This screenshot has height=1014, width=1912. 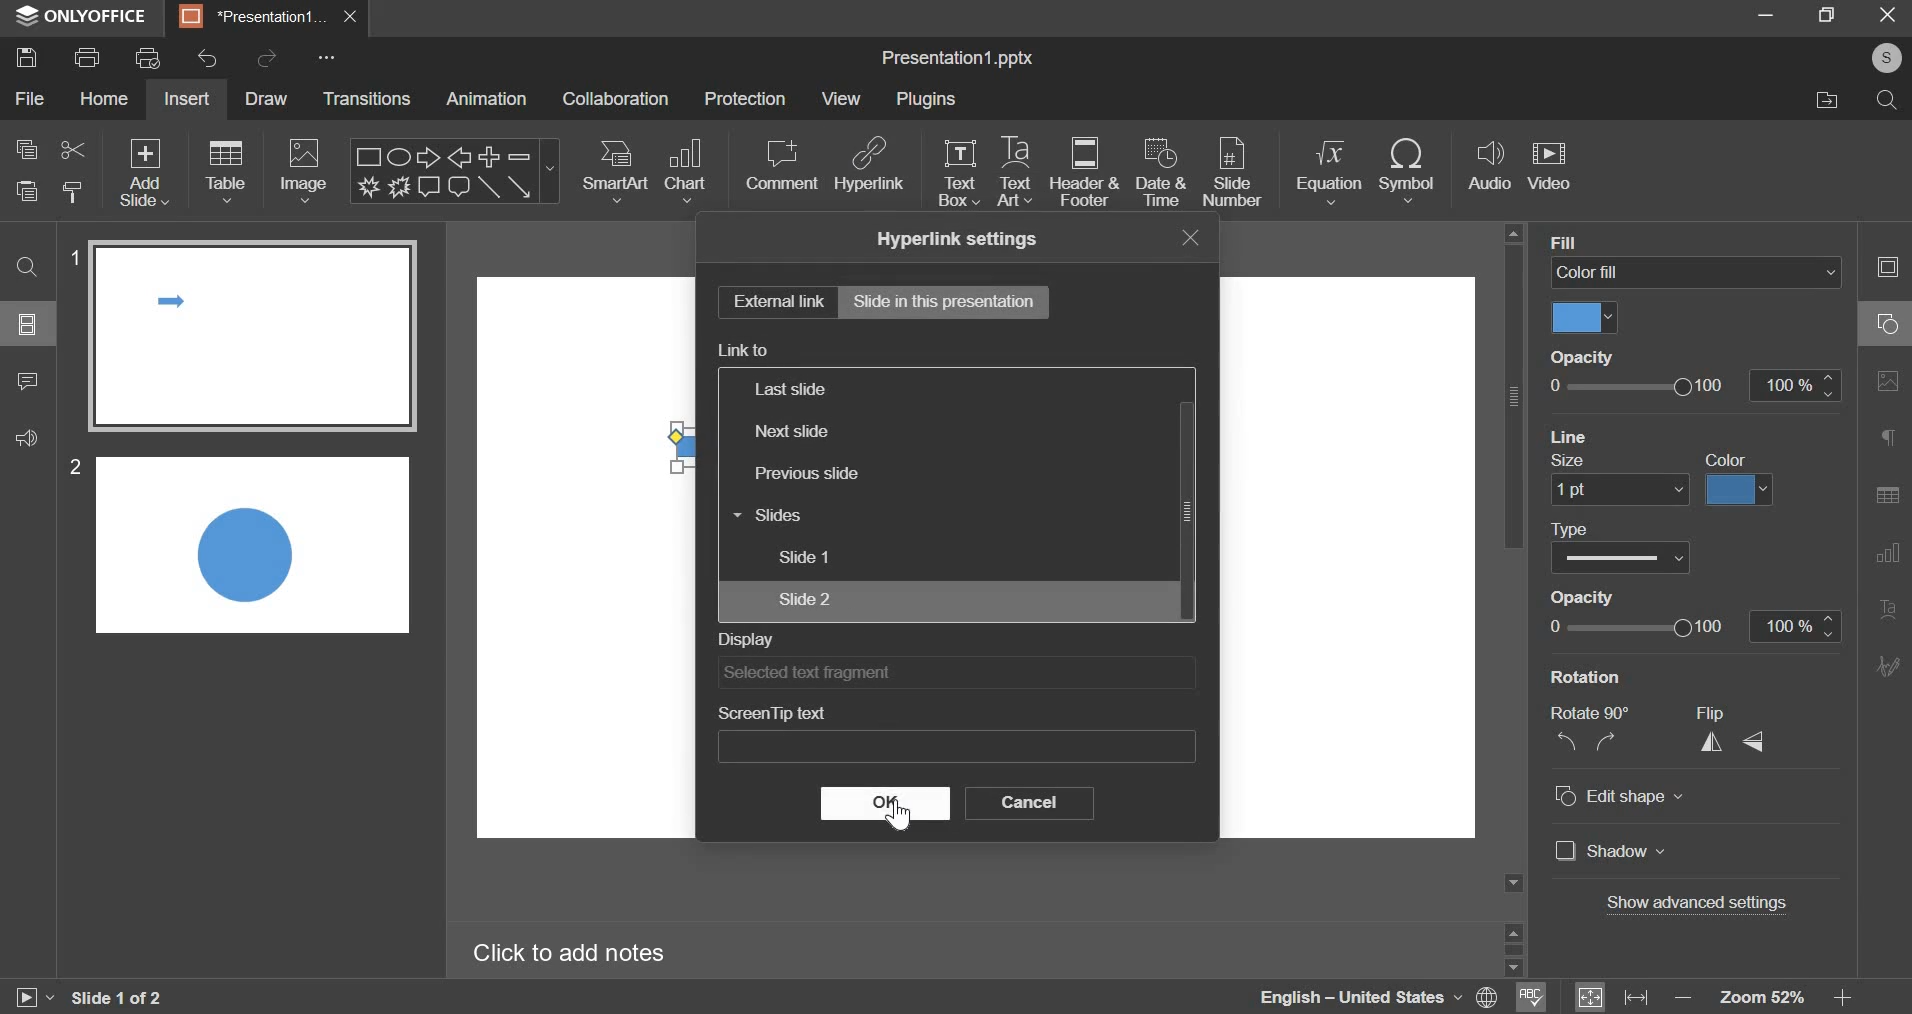 What do you see at coordinates (1570, 530) in the screenshot?
I see `Type` at bounding box center [1570, 530].